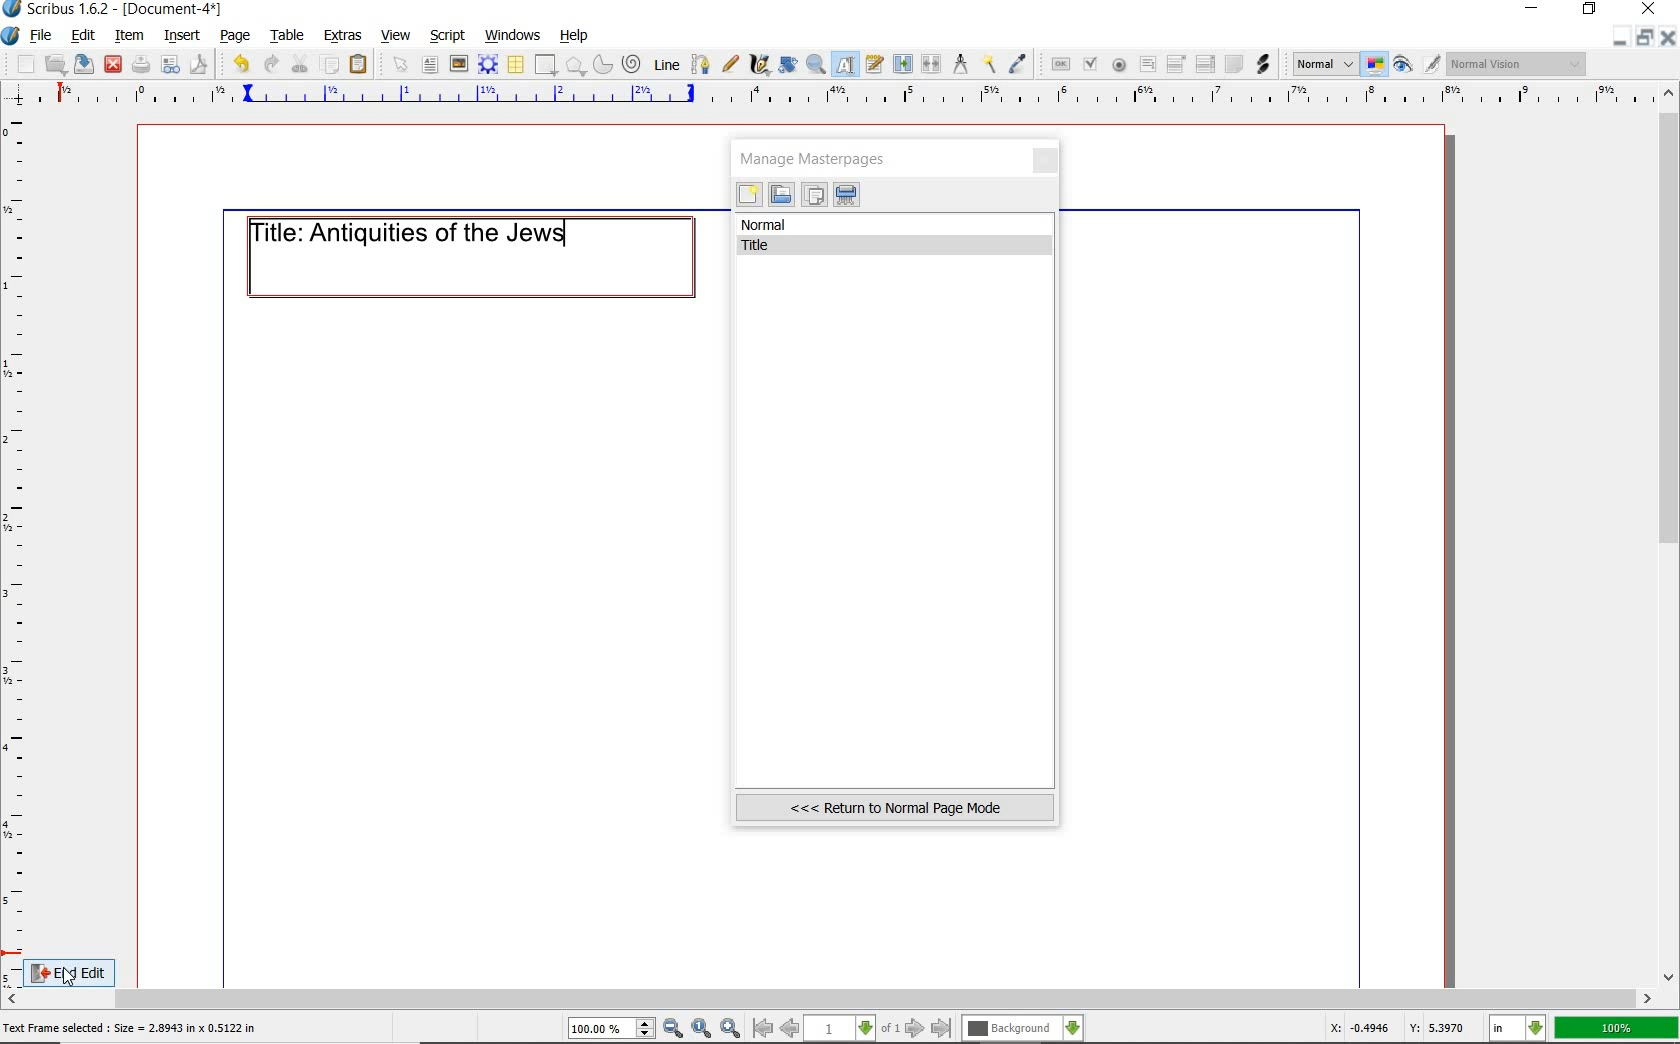  I want to click on ruler, so click(841, 97).